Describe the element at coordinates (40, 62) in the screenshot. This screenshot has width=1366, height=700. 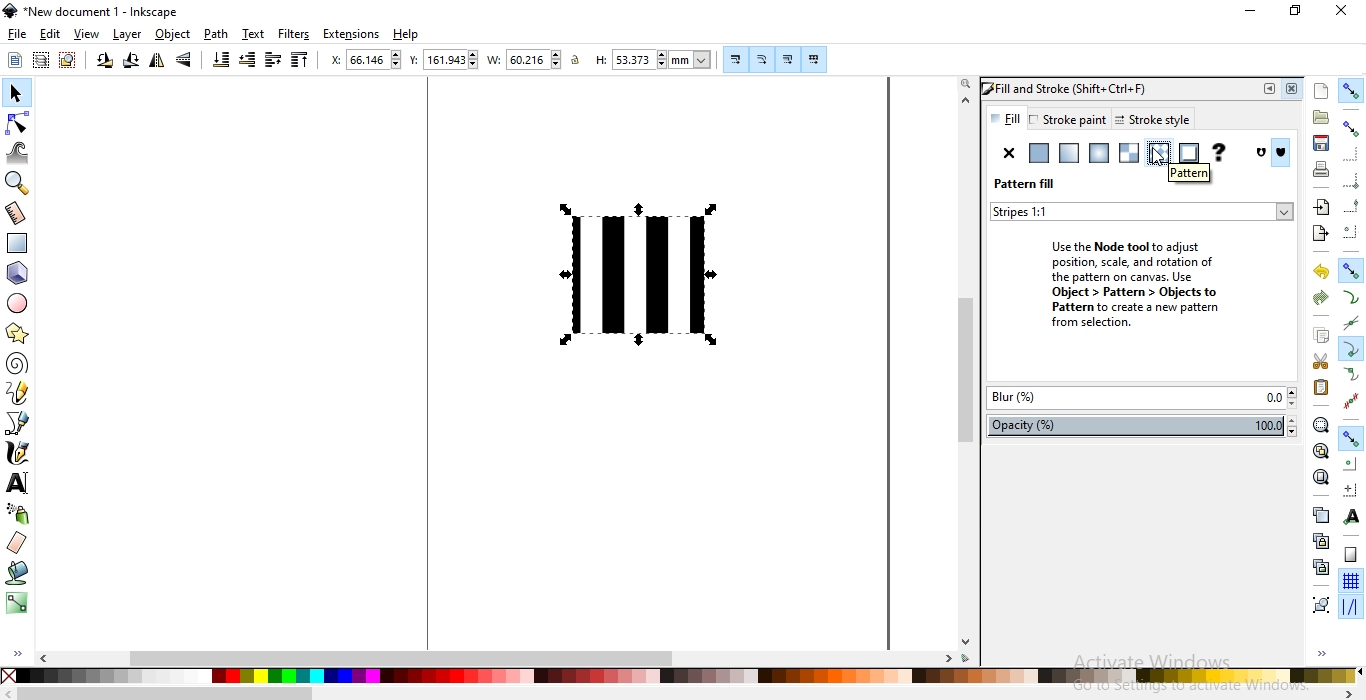
I see `select all objects in all visible and unlocked layers` at that location.